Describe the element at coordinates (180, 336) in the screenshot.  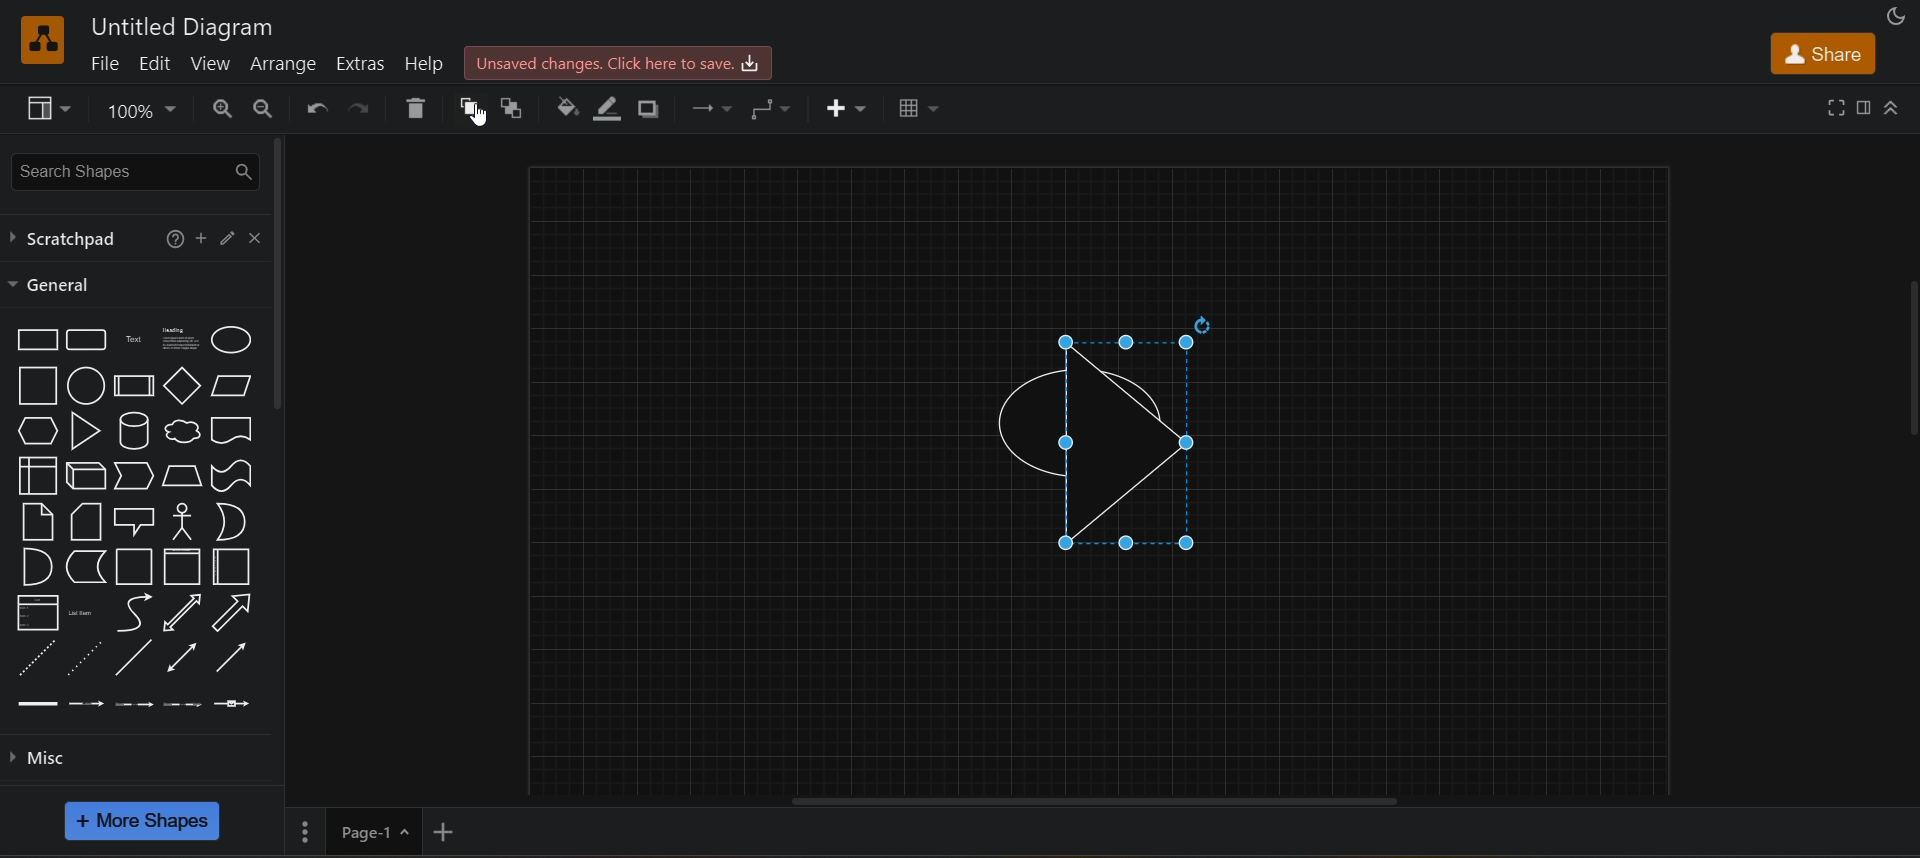
I see `text box` at that location.